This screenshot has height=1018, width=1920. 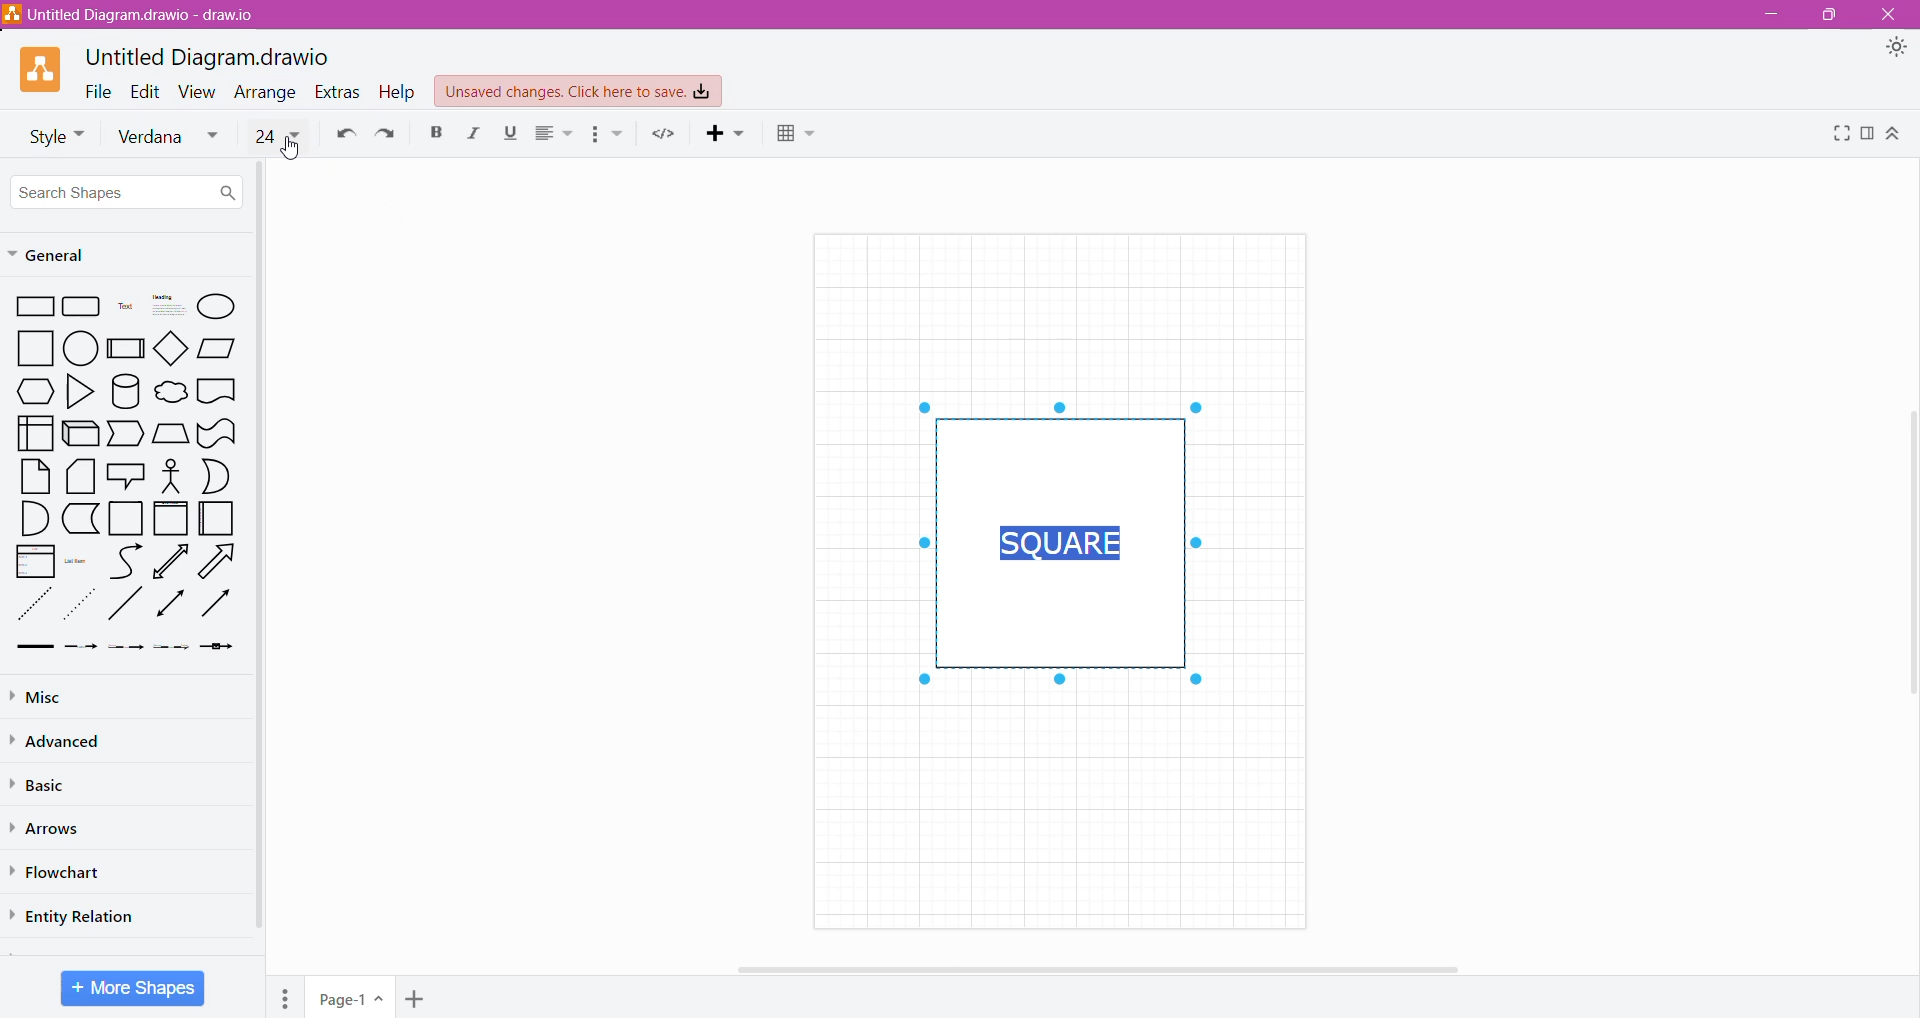 What do you see at coordinates (418, 998) in the screenshot?
I see `Add Page` at bounding box center [418, 998].